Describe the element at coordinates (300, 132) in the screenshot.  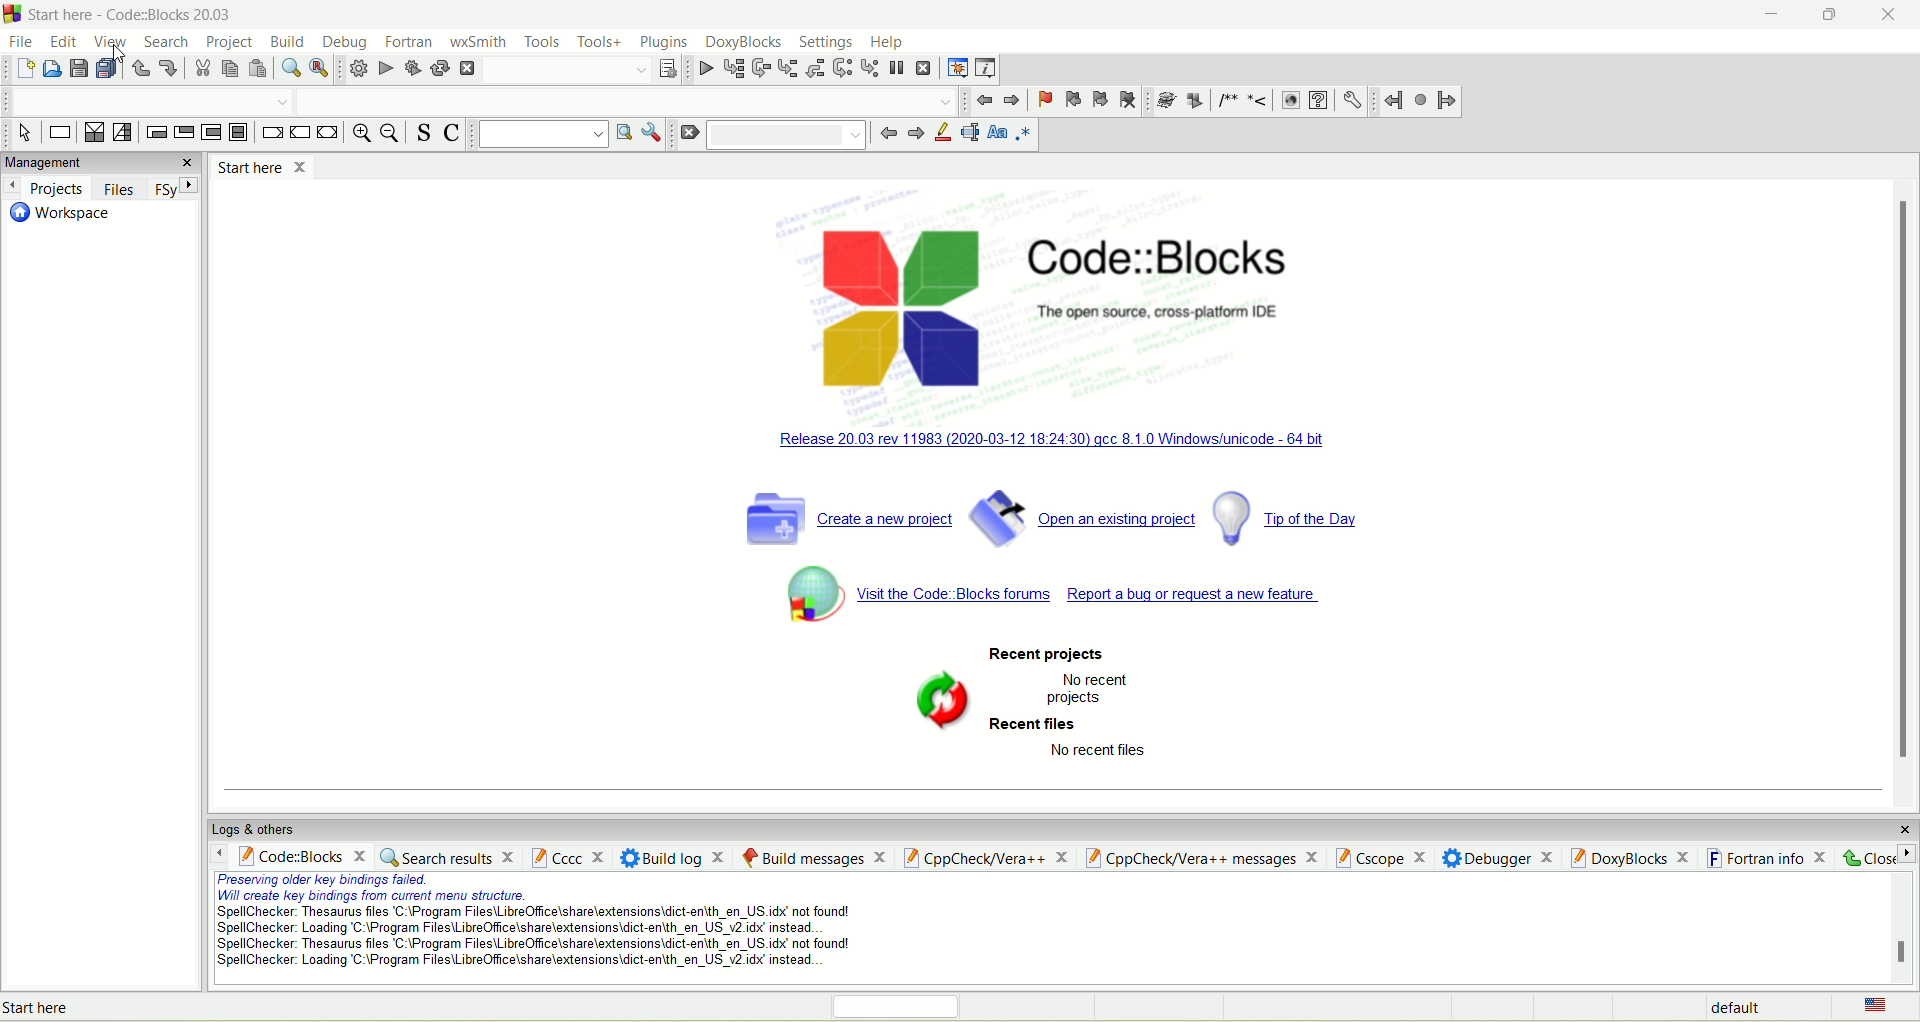
I see `continue instruction` at that location.